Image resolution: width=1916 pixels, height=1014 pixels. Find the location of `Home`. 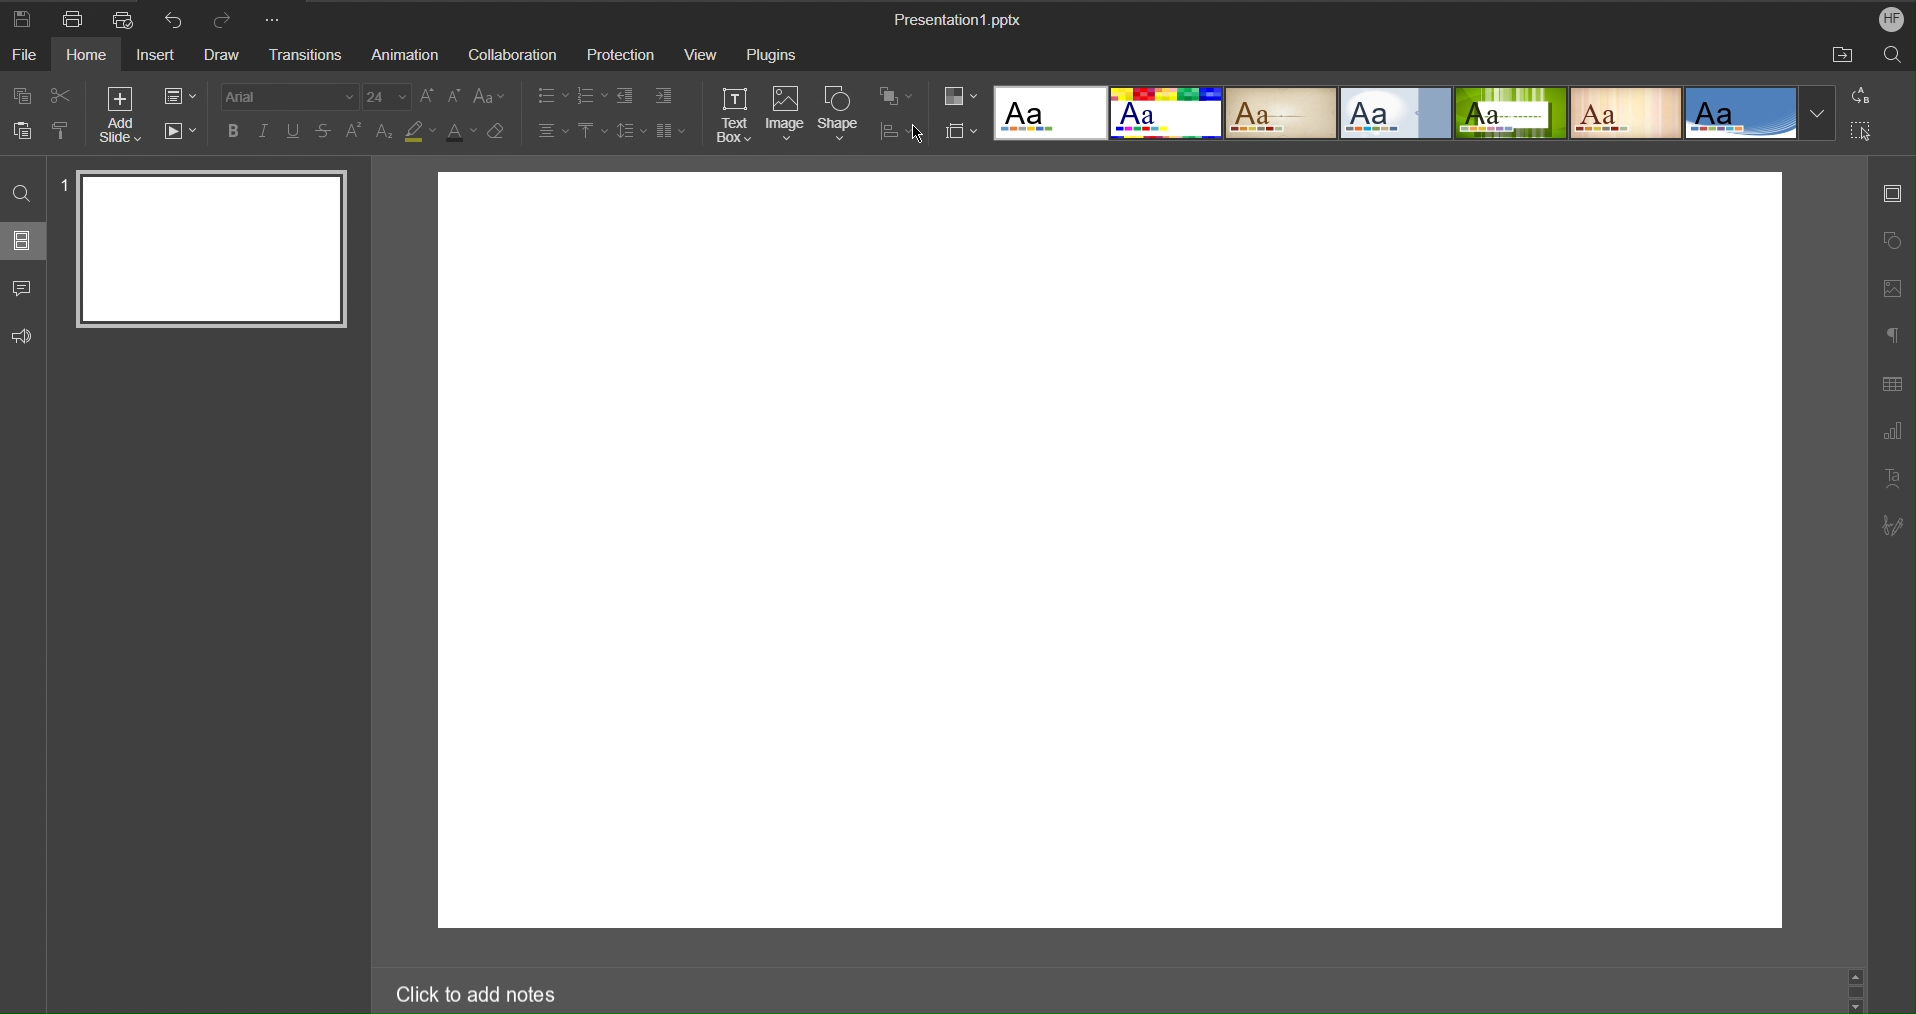

Home is located at coordinates (87, 54).